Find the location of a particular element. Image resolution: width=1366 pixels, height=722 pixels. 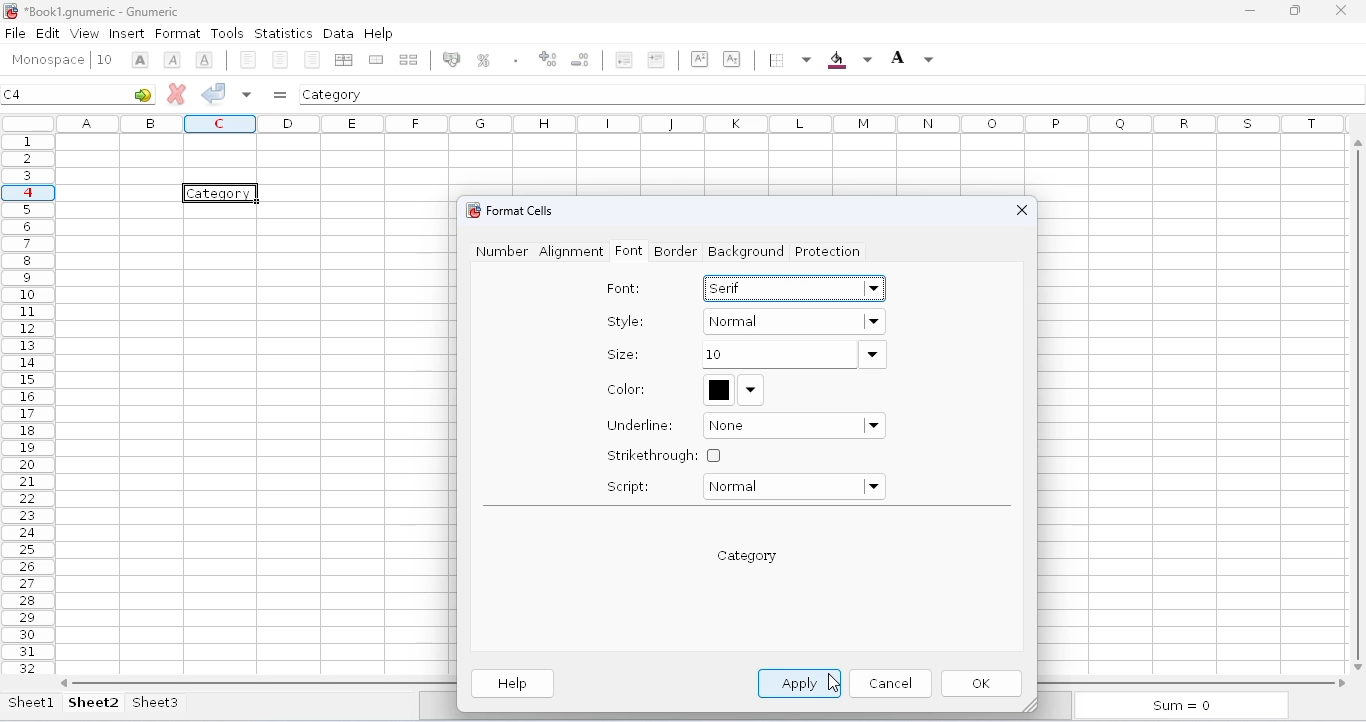

align right is located at coordinates (312, 59).